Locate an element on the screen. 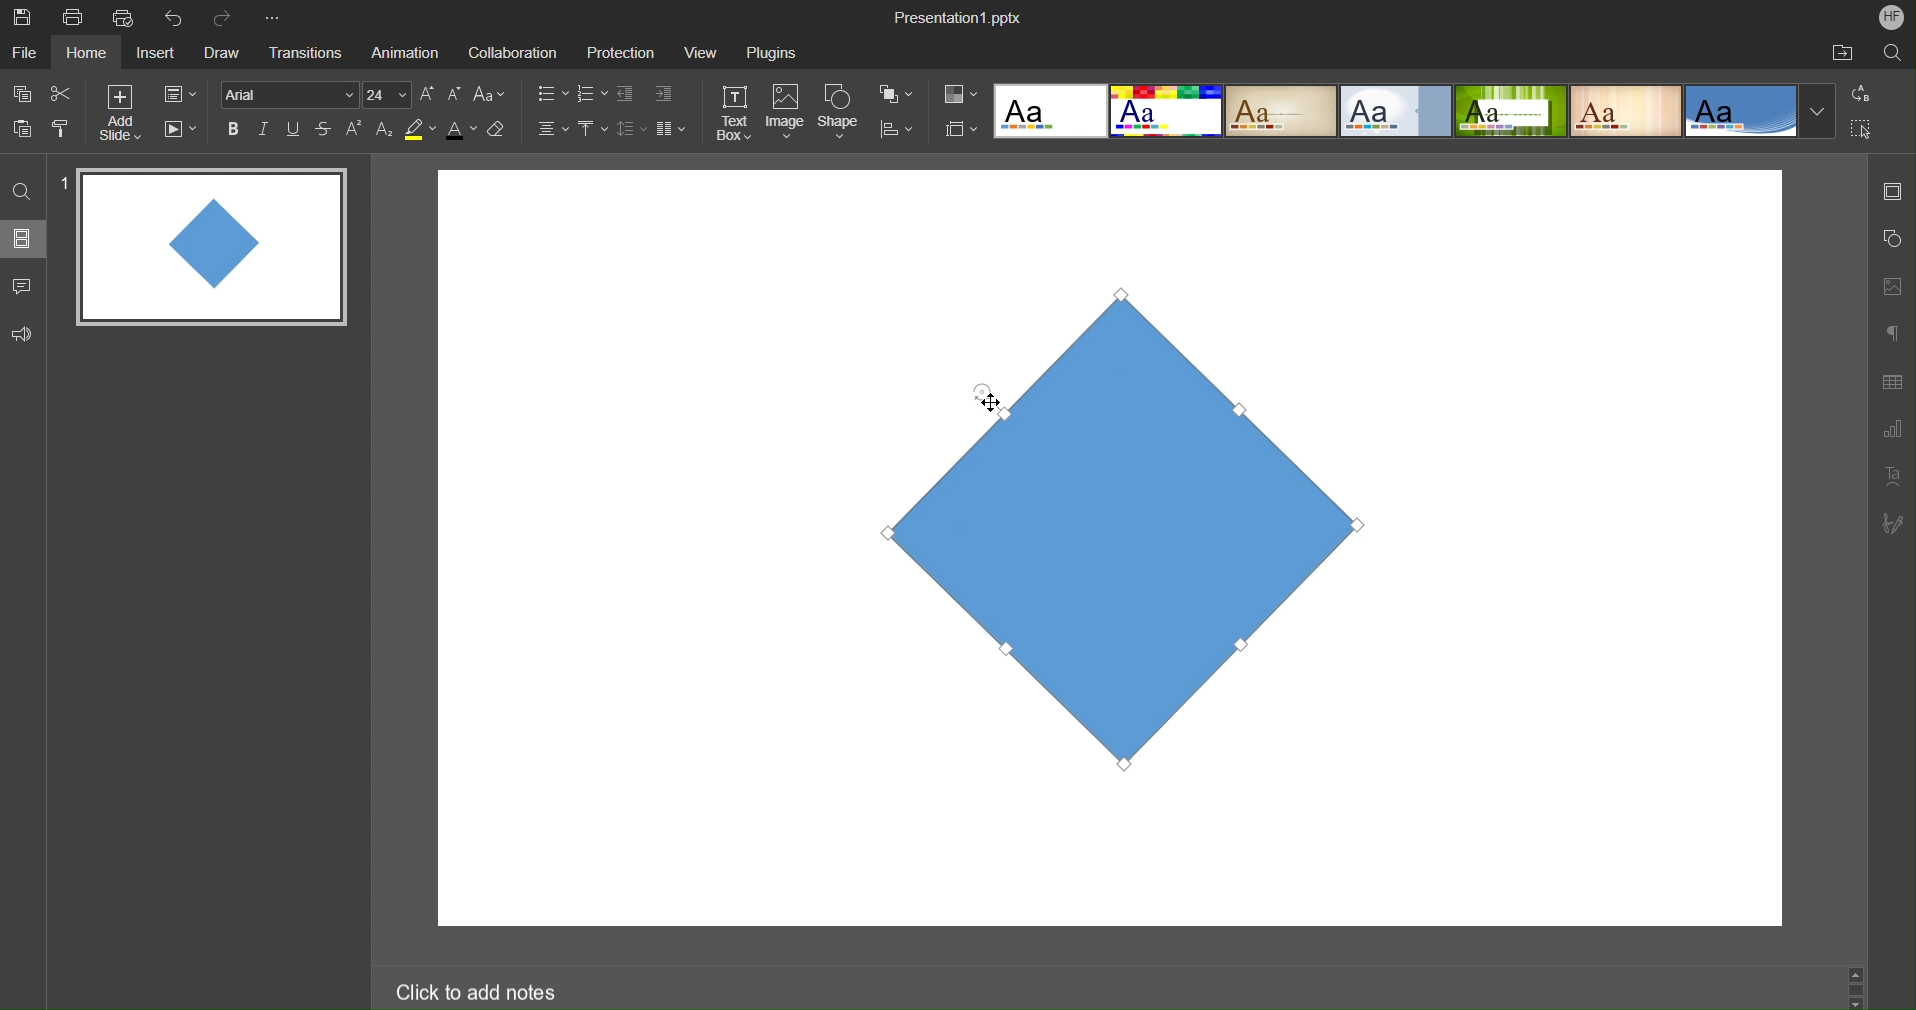  Presentation Name is located at coordinates (960, 17).